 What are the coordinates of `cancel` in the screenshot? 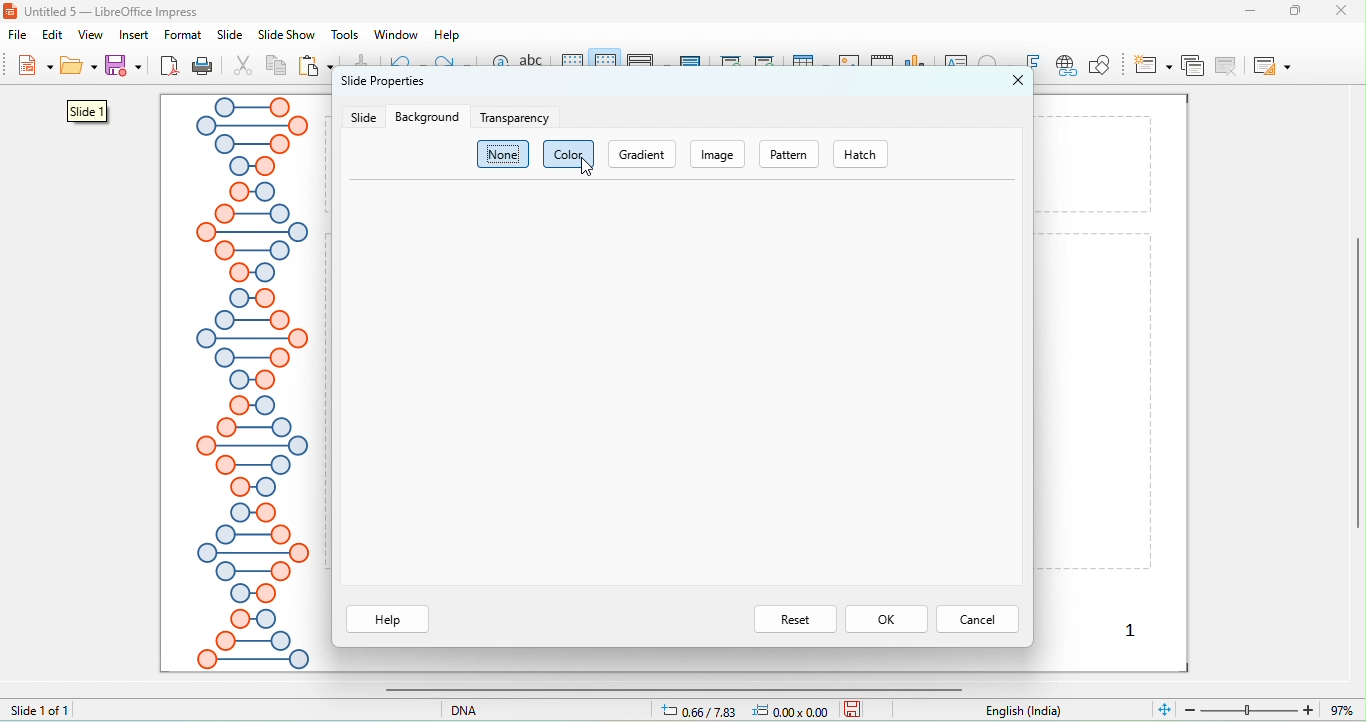 It's located at (978, 618).